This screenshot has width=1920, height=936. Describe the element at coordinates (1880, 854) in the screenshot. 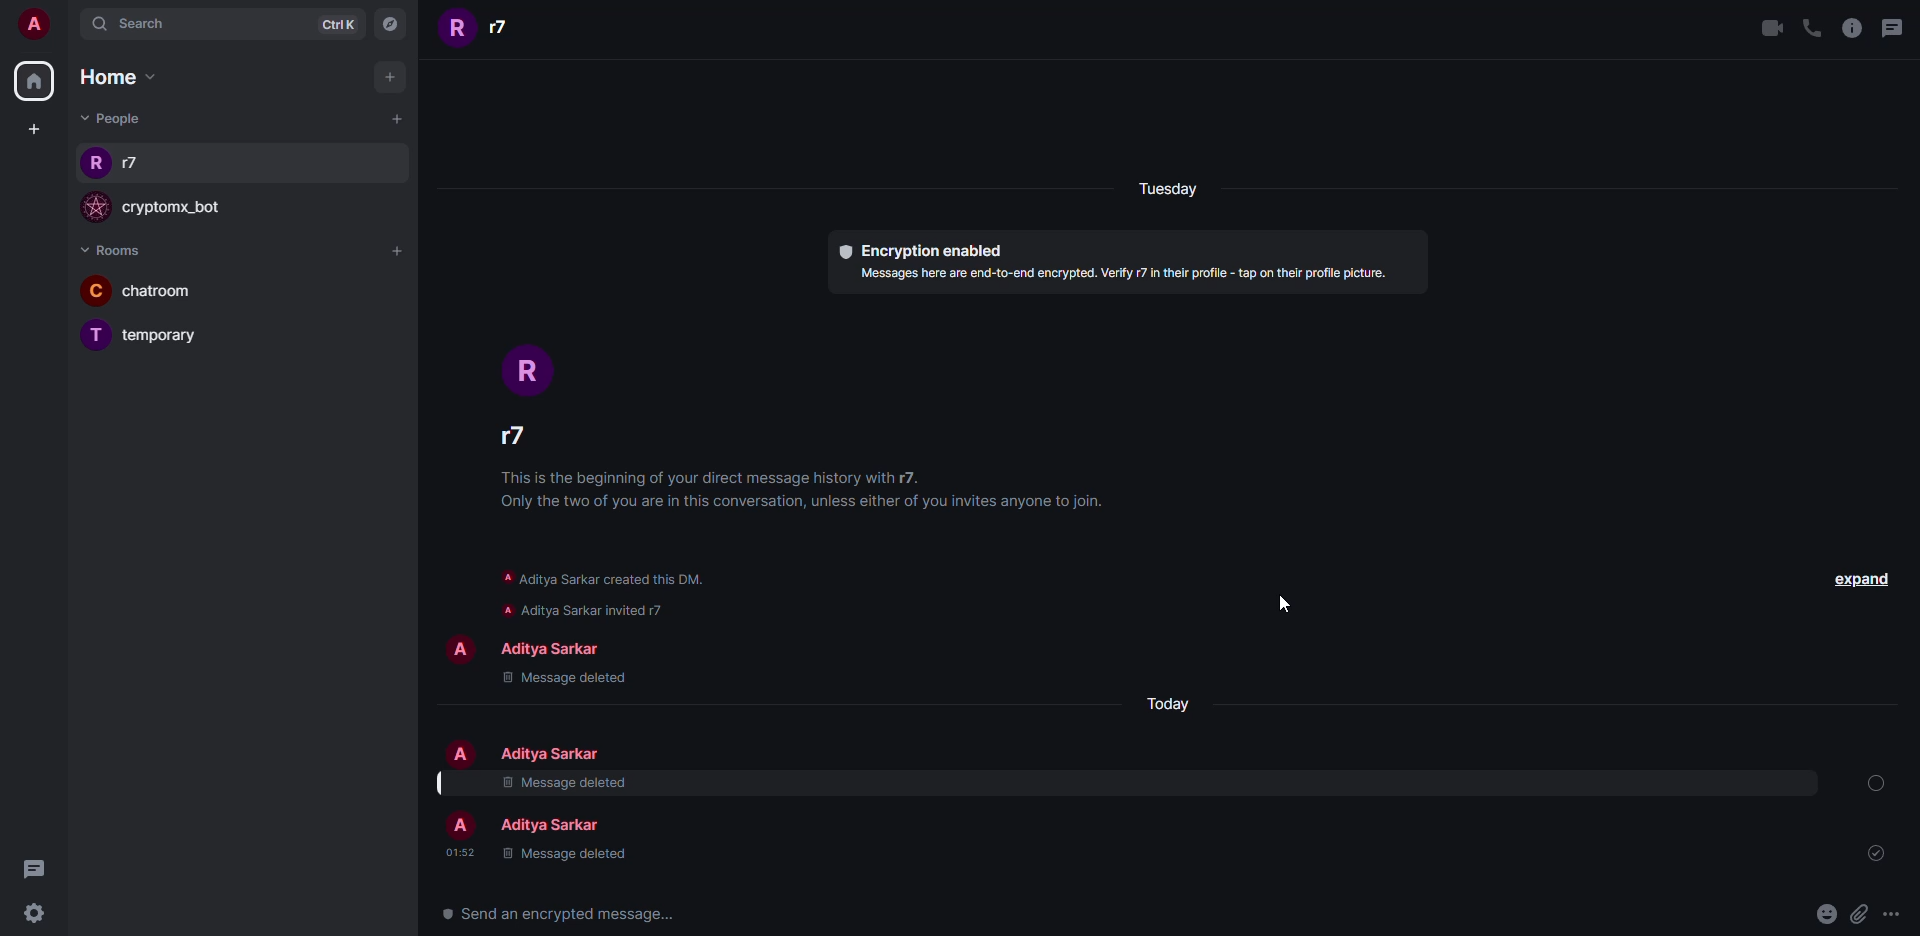

I see `sent` at that location.